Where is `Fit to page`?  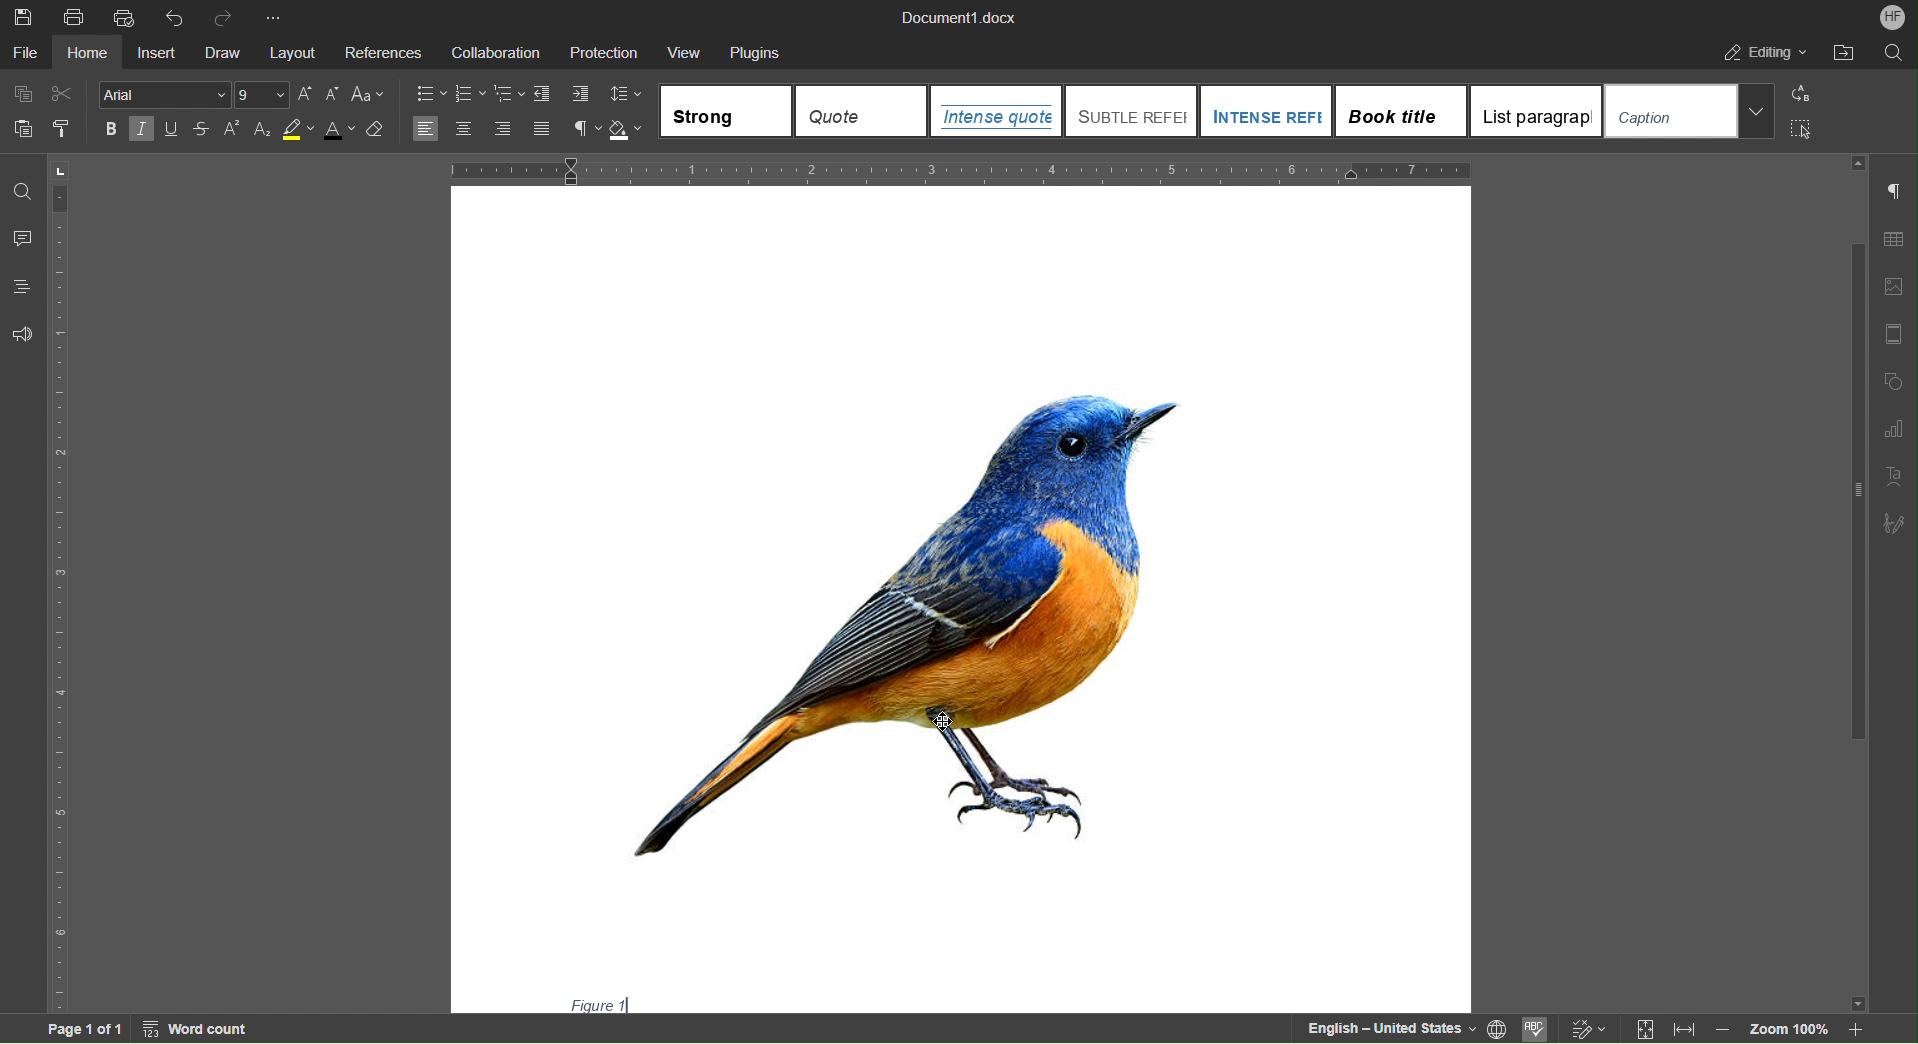 Fit to page is located at coordinates (1646, 1029).